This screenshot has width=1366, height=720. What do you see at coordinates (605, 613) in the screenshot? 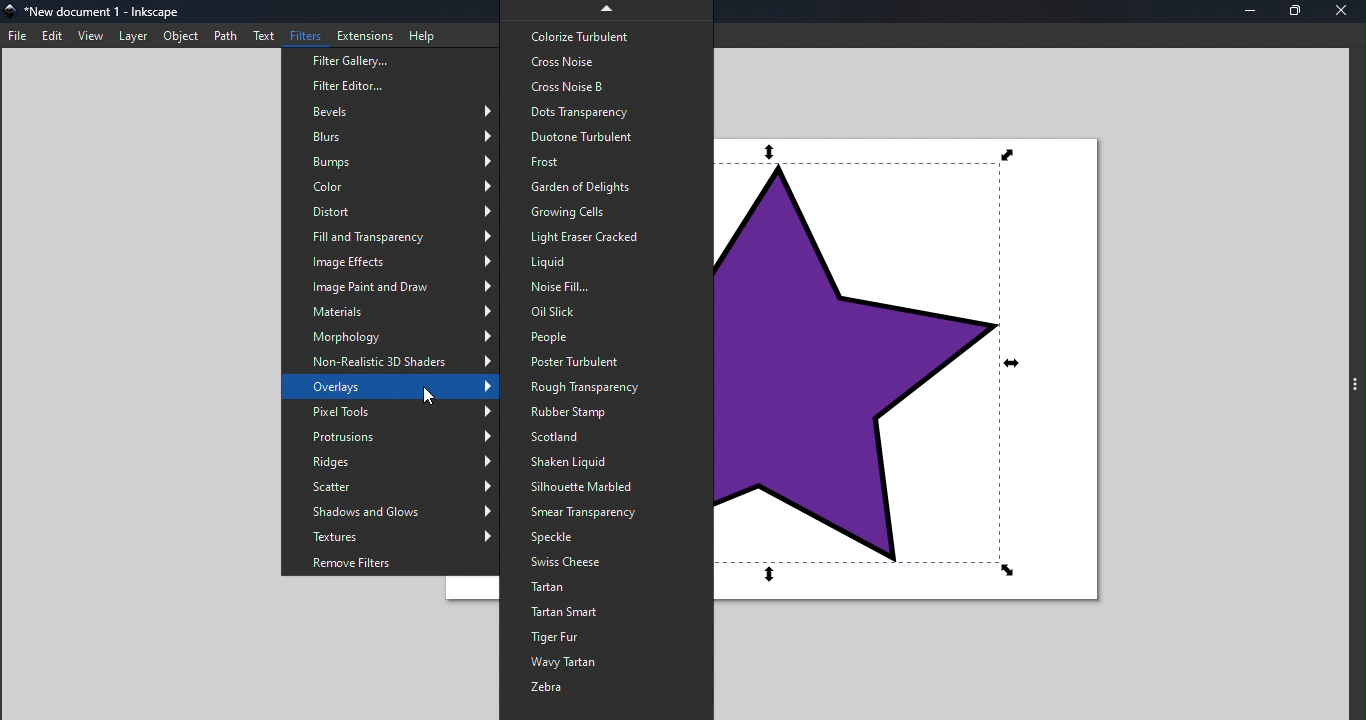
I see `Tartan smart` at bounding box center [605, 613].